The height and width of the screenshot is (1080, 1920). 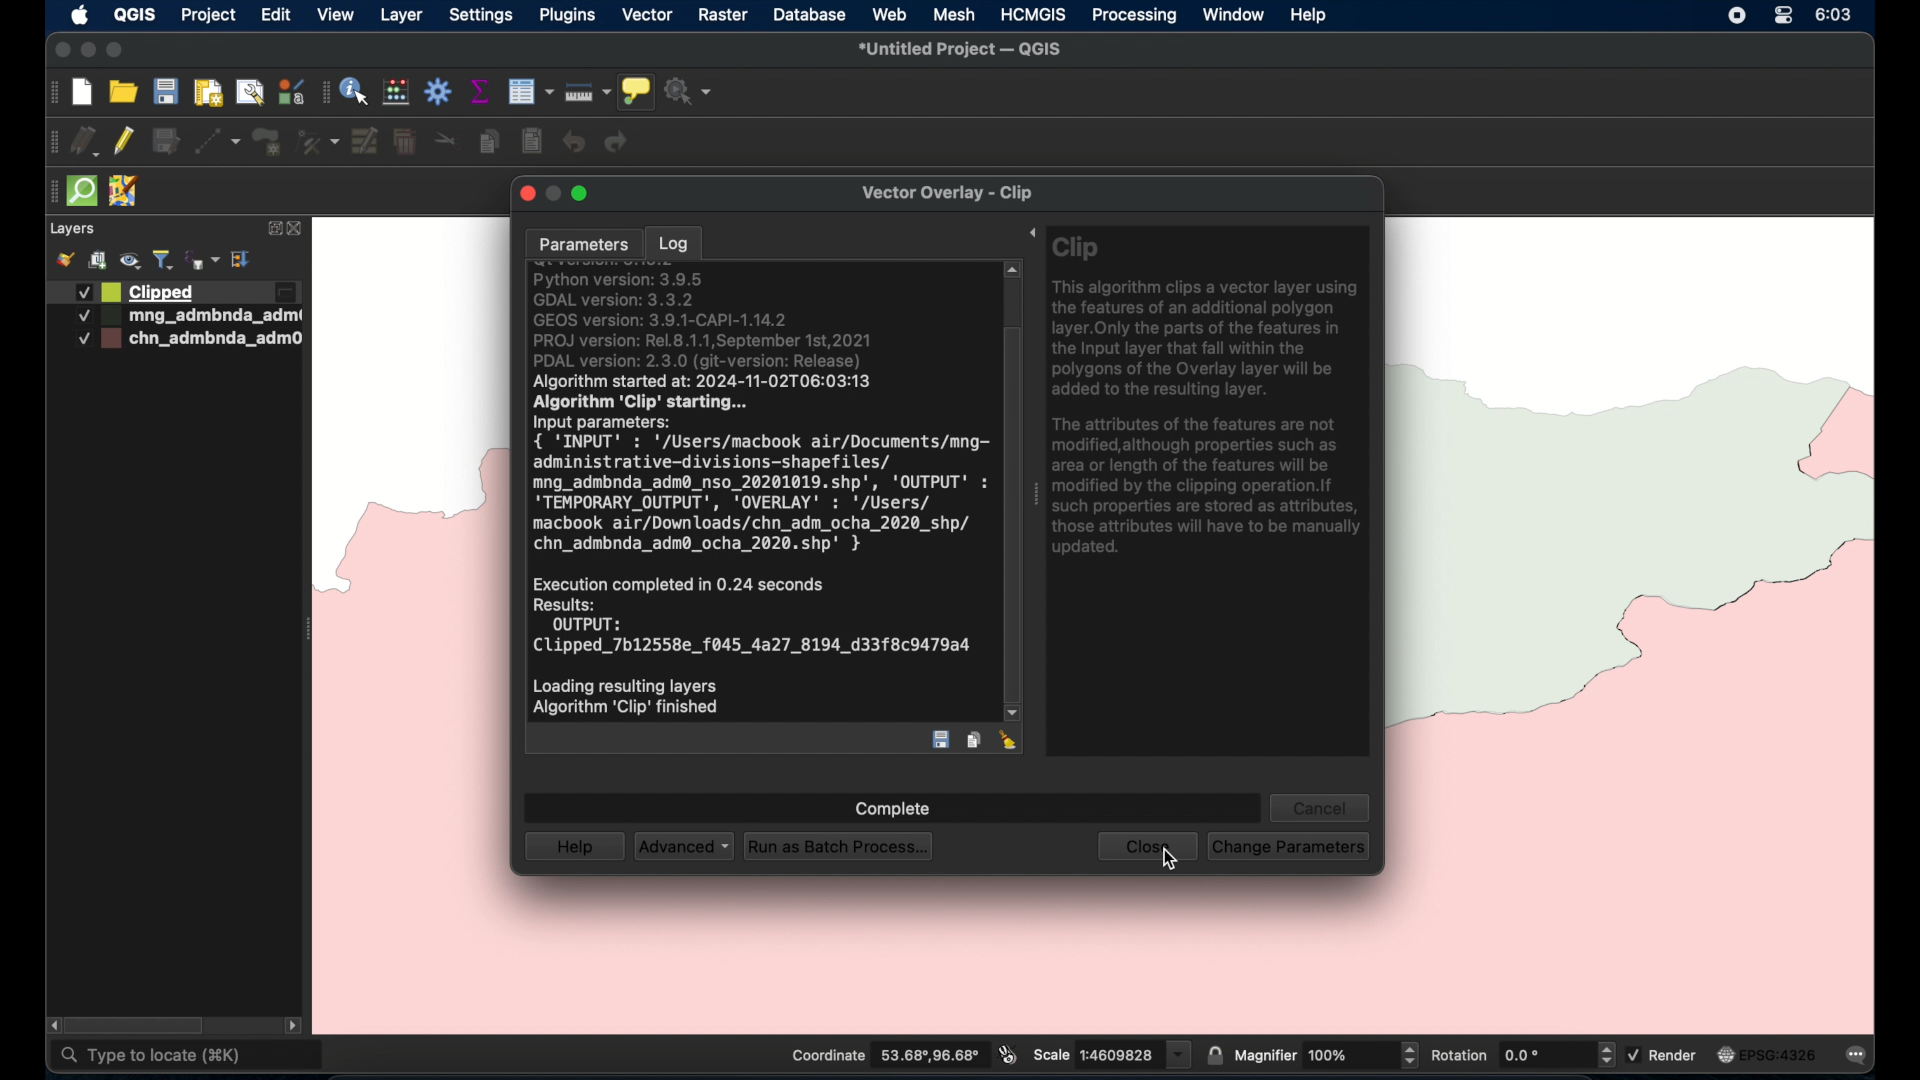 What do you see at coordinates (164, 260) in the screenshot?
I see `filter legend` at bounding box center [164, 260].